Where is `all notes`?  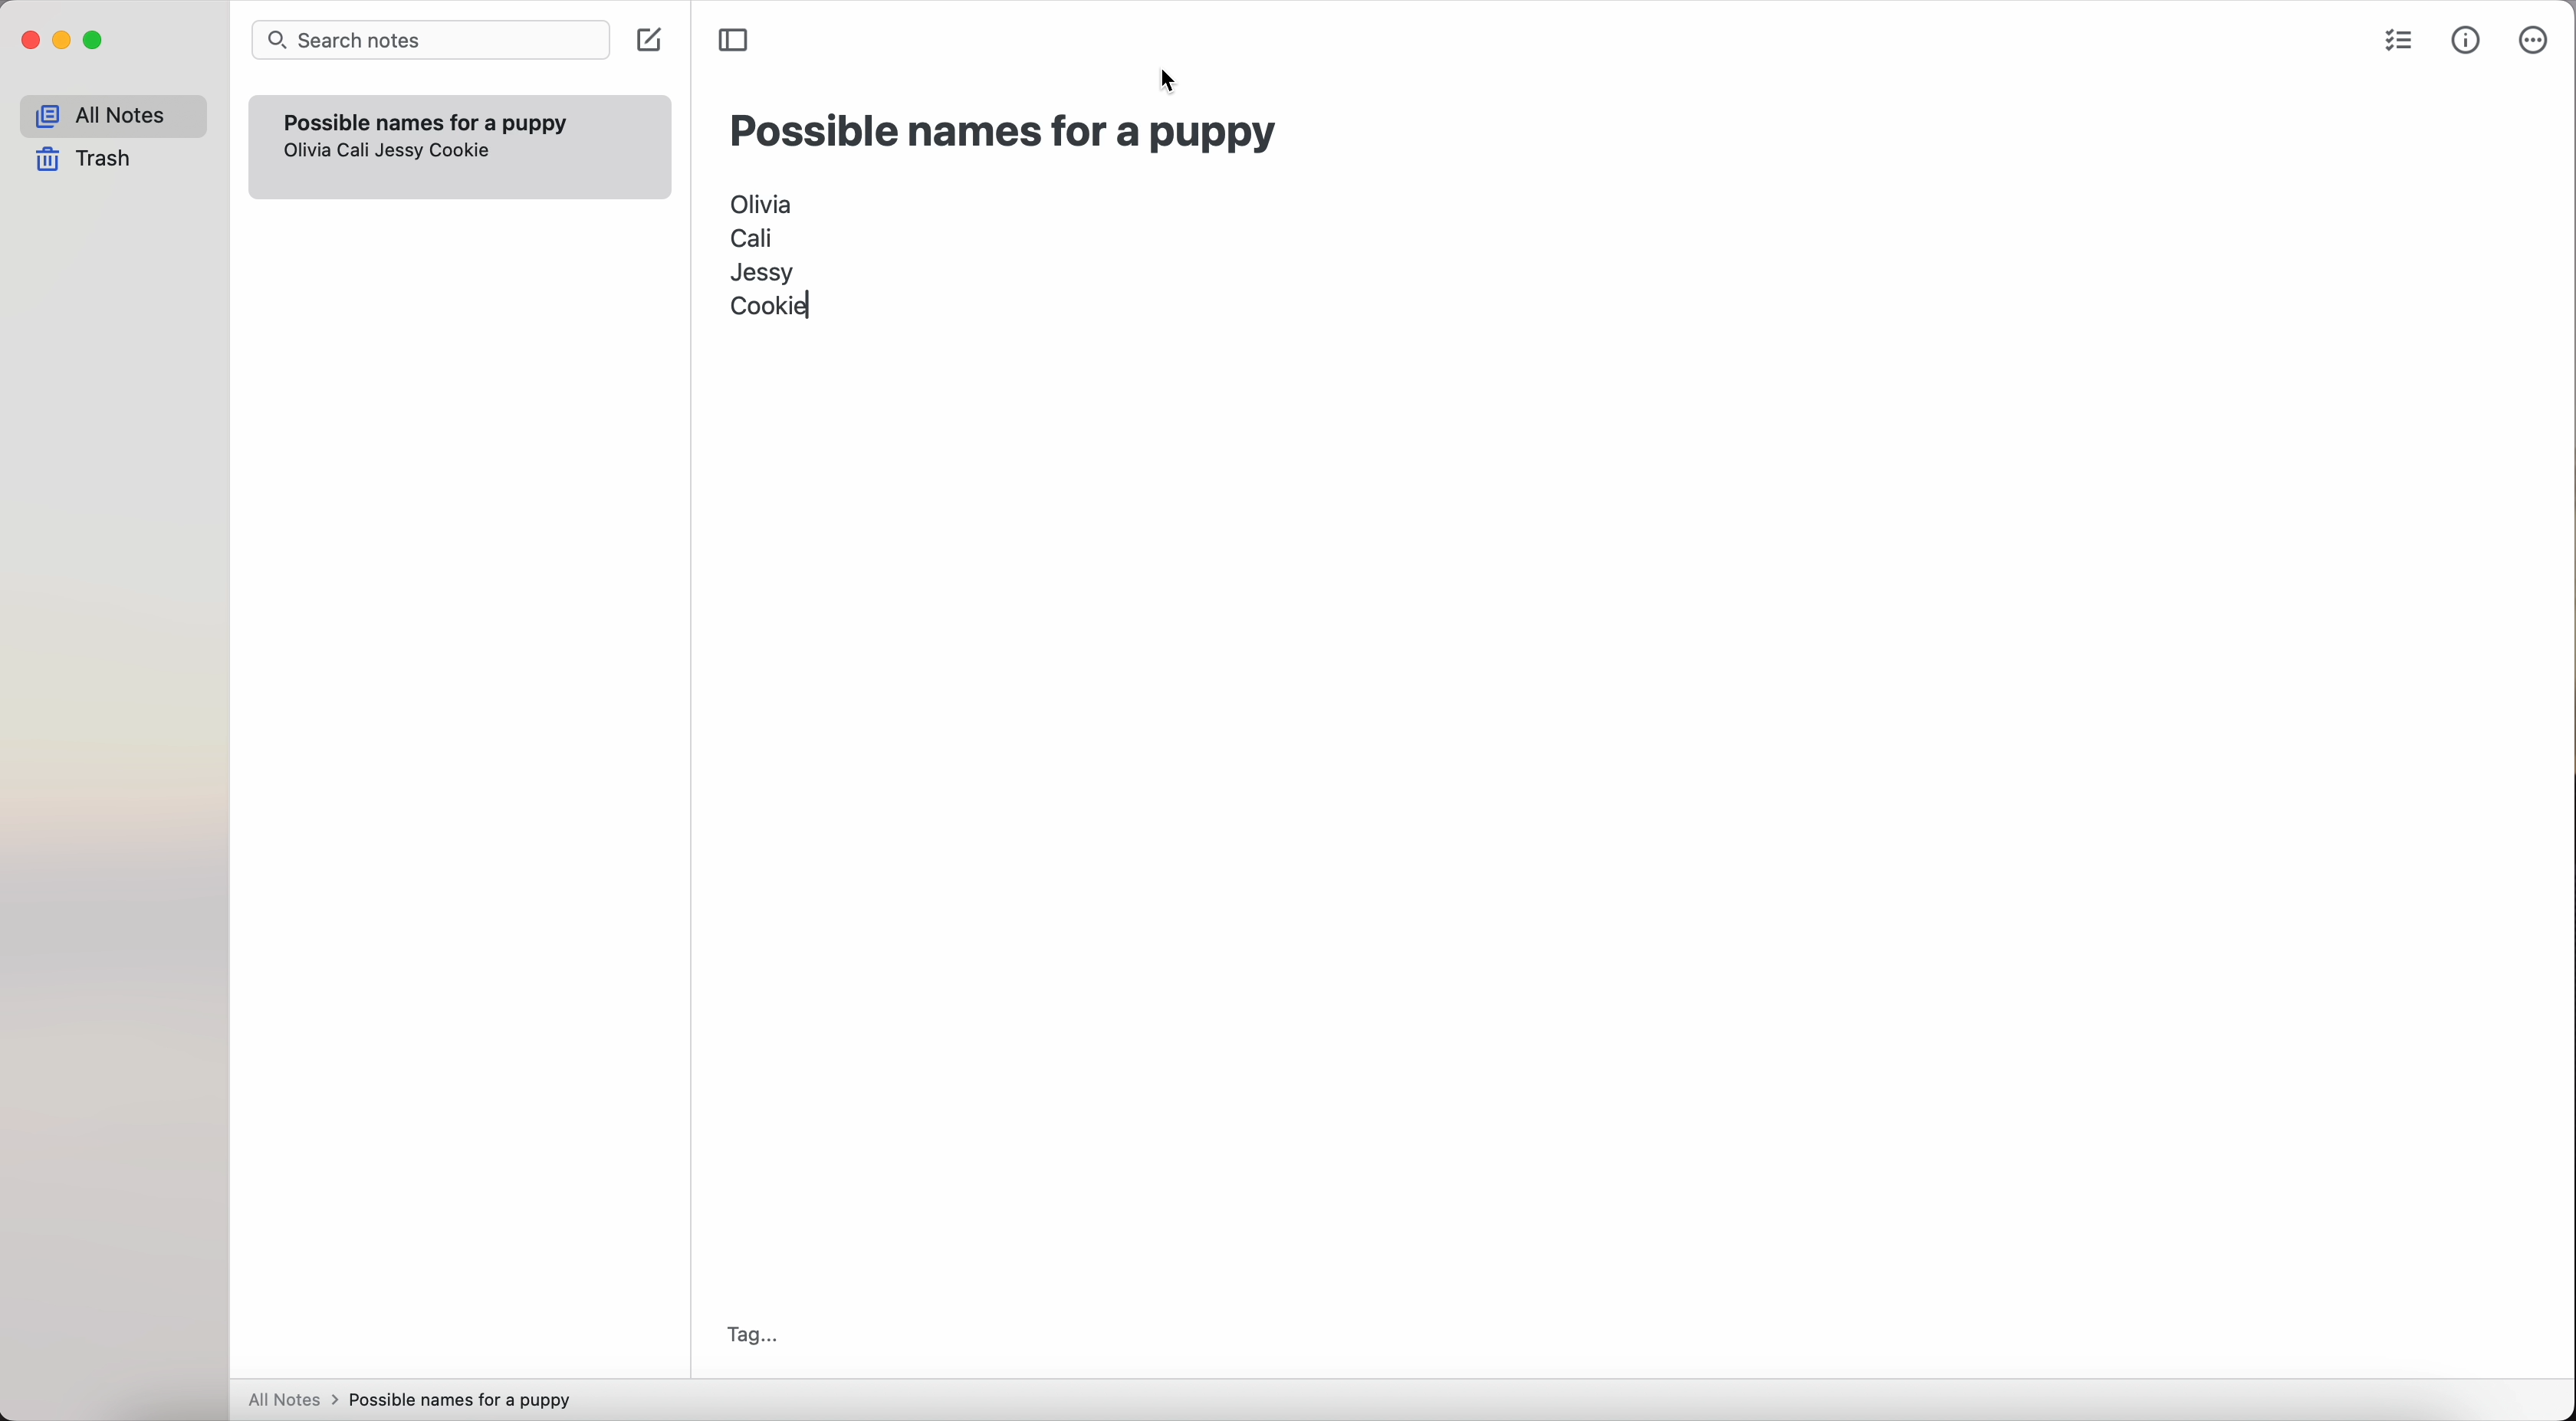 all notes is located at coordinates (113, 116).